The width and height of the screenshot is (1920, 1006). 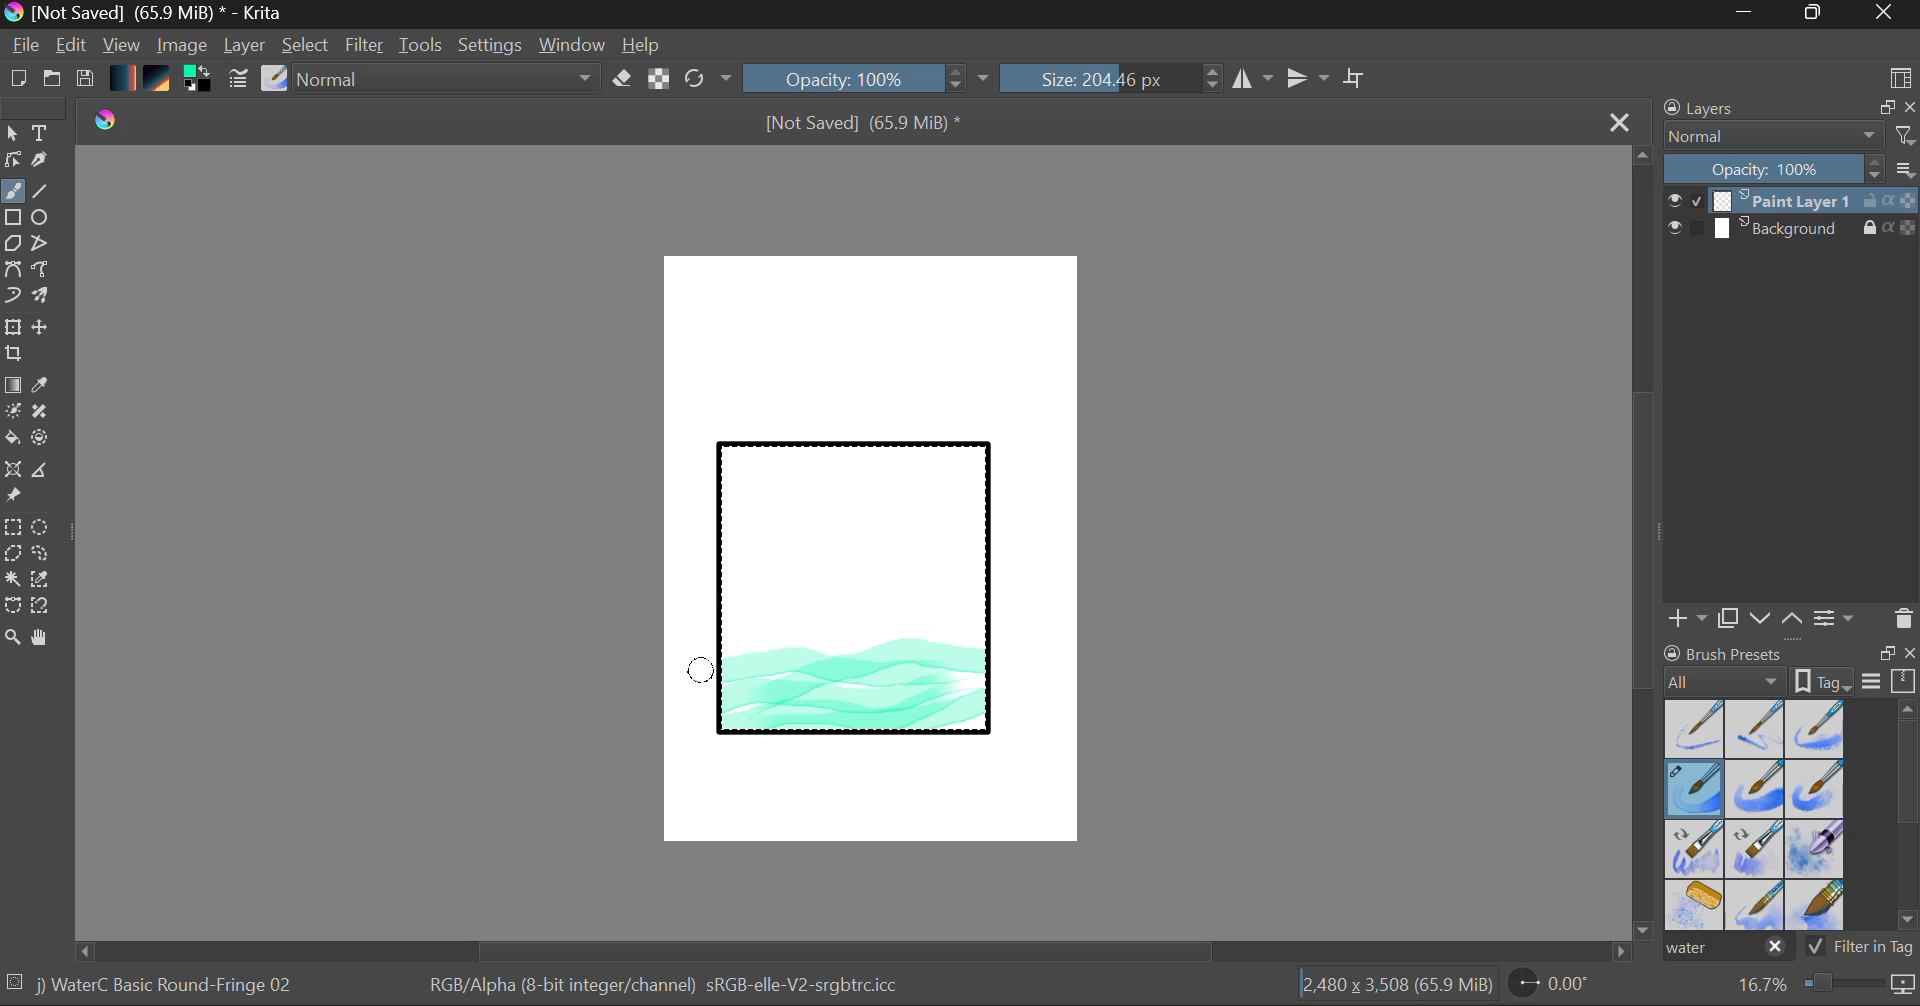 What do you see at coordinates (42, 327) in the screenshot?
I see `Move Layer` at bounding box center [42, 327].